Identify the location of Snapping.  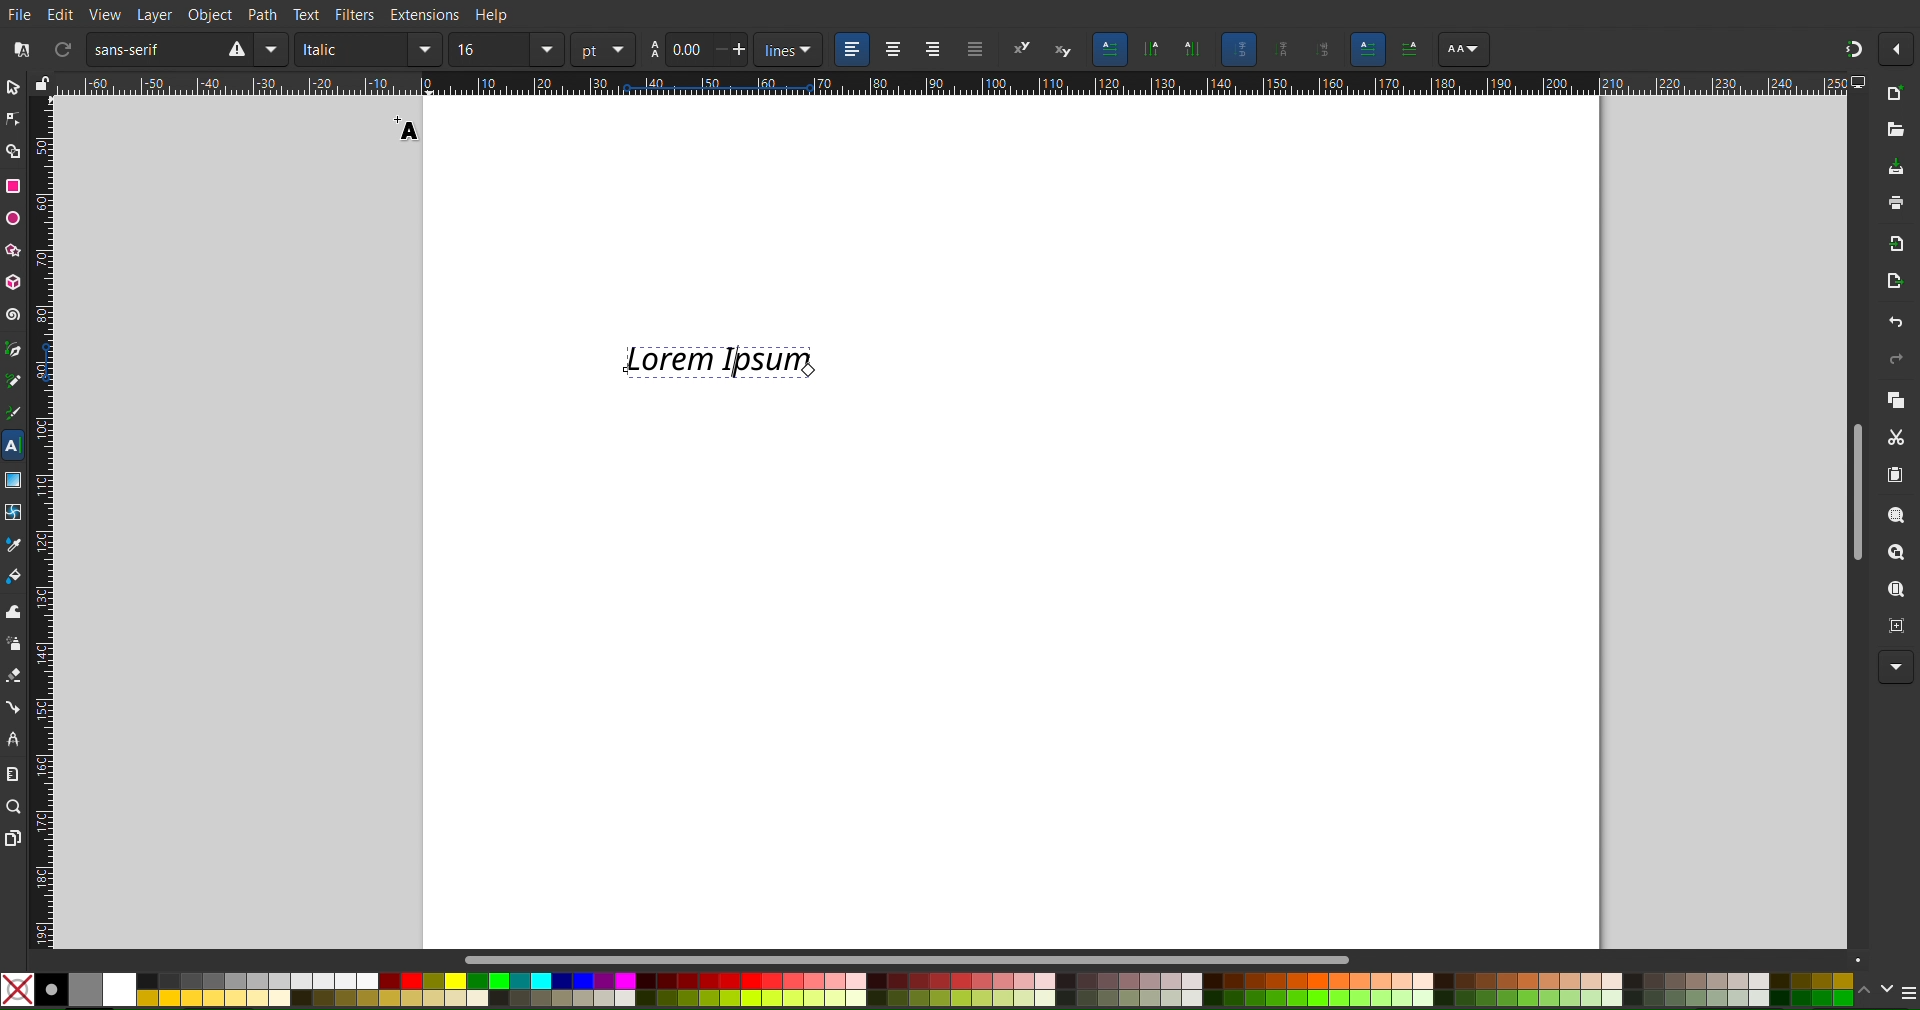
(1852, 49).